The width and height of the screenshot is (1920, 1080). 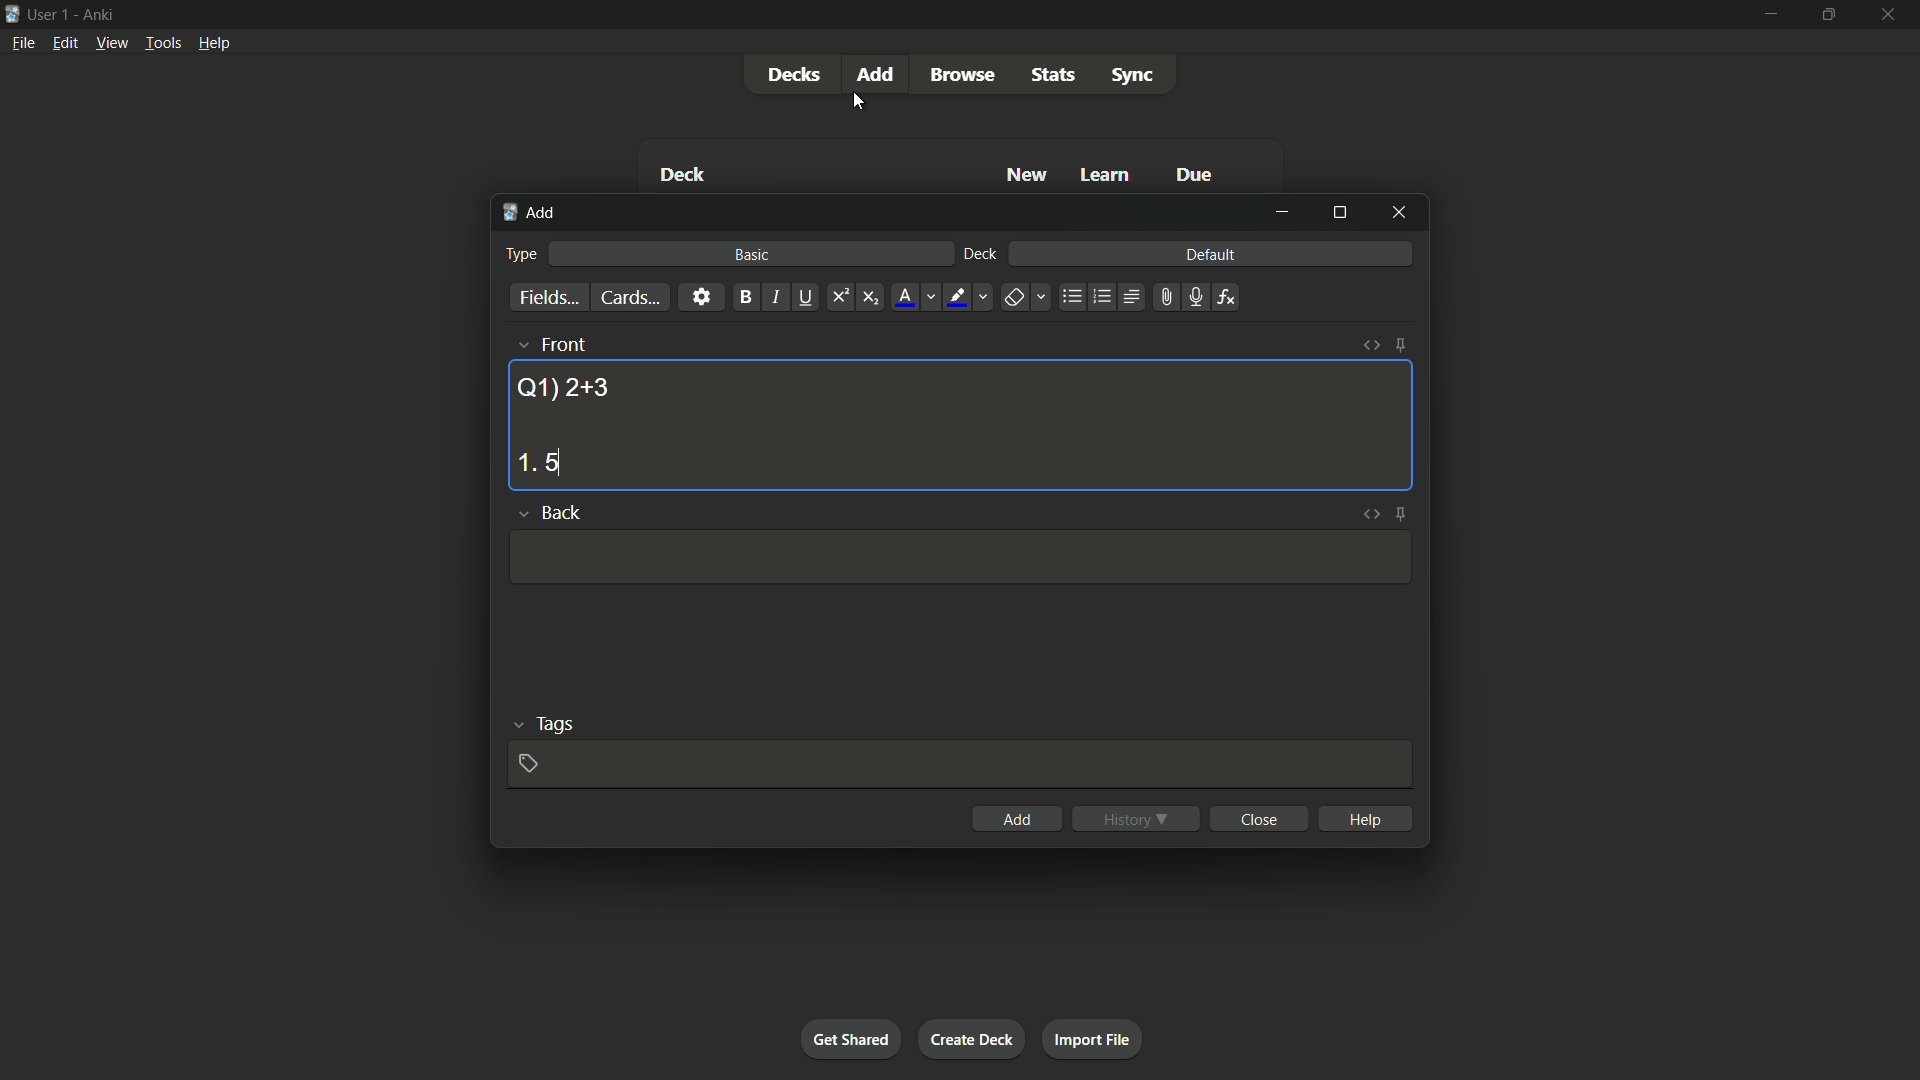 What do you see at coordinates (66, 42) in the screenshot?
I see `edit menu` at bounding box center [66, 42].